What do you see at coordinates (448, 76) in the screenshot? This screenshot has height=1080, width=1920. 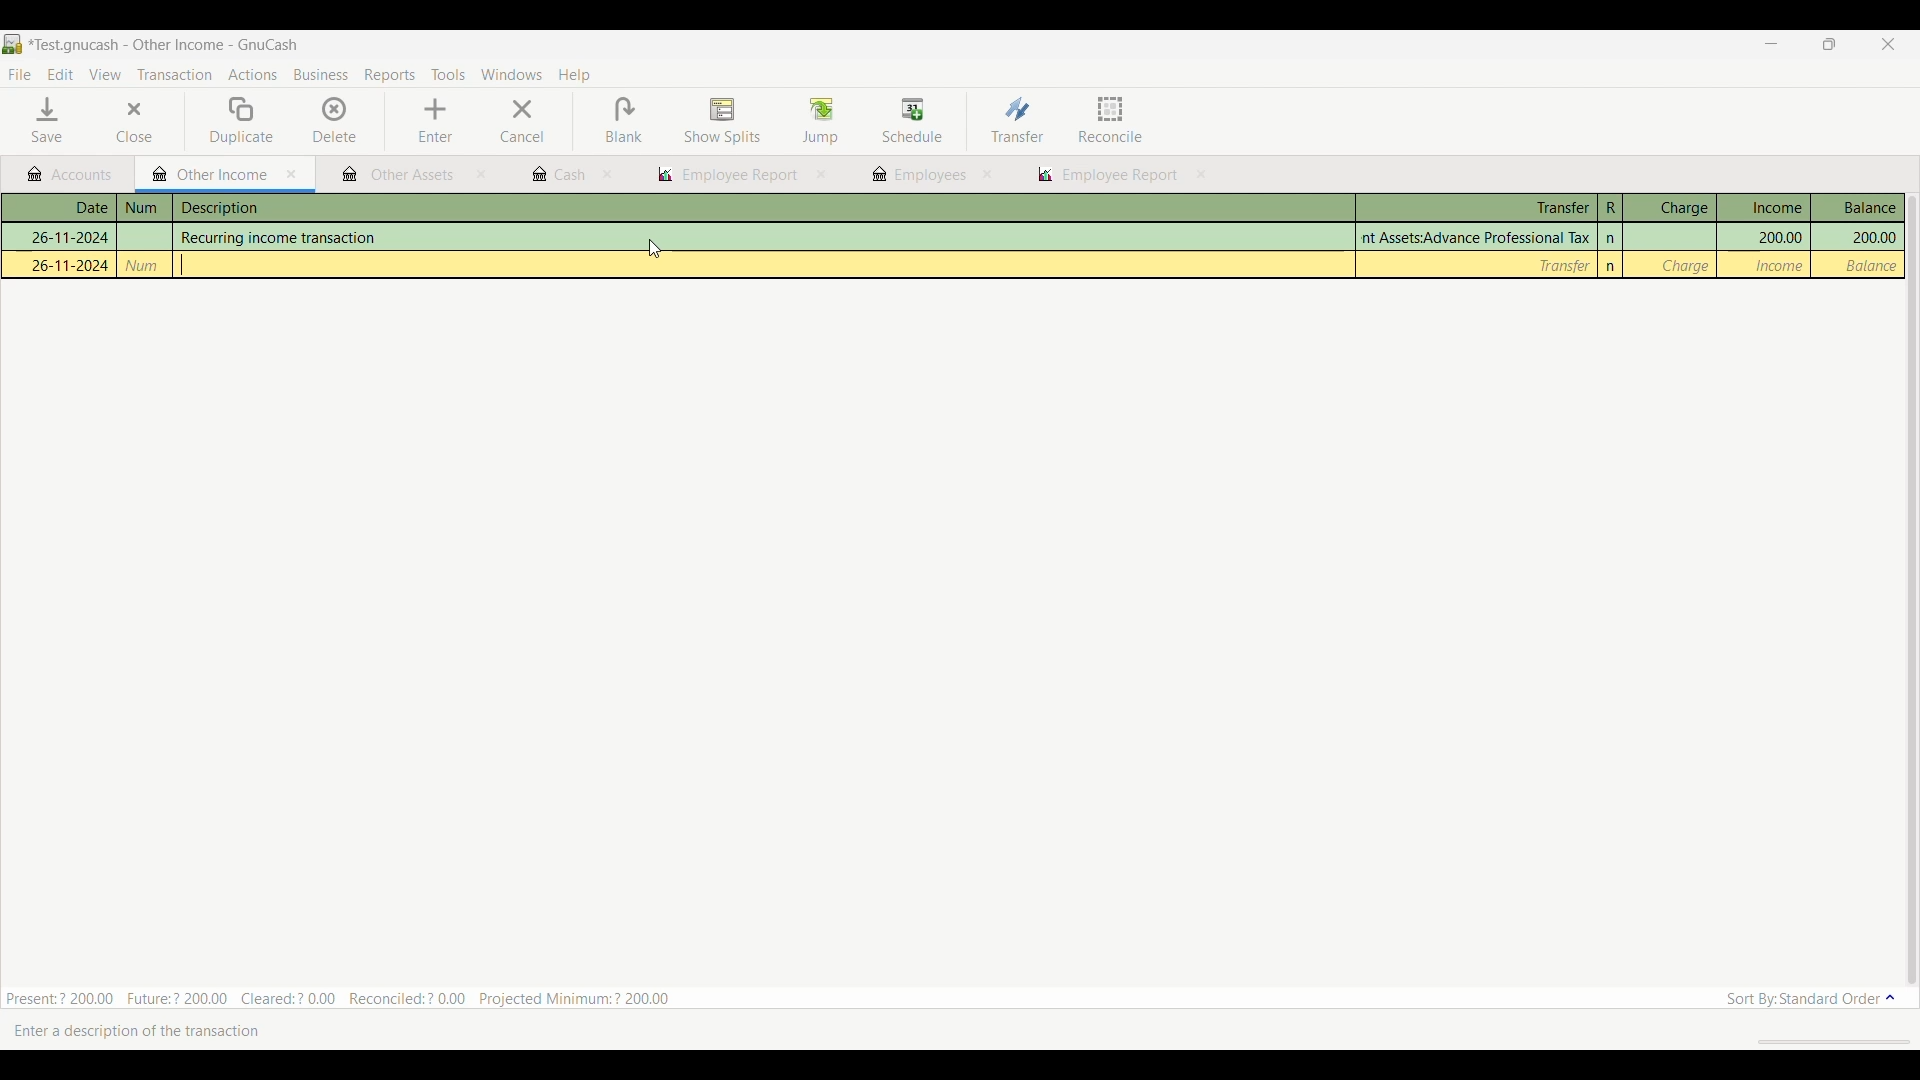 I see `Tools menu` at bounding box center [448, 76].